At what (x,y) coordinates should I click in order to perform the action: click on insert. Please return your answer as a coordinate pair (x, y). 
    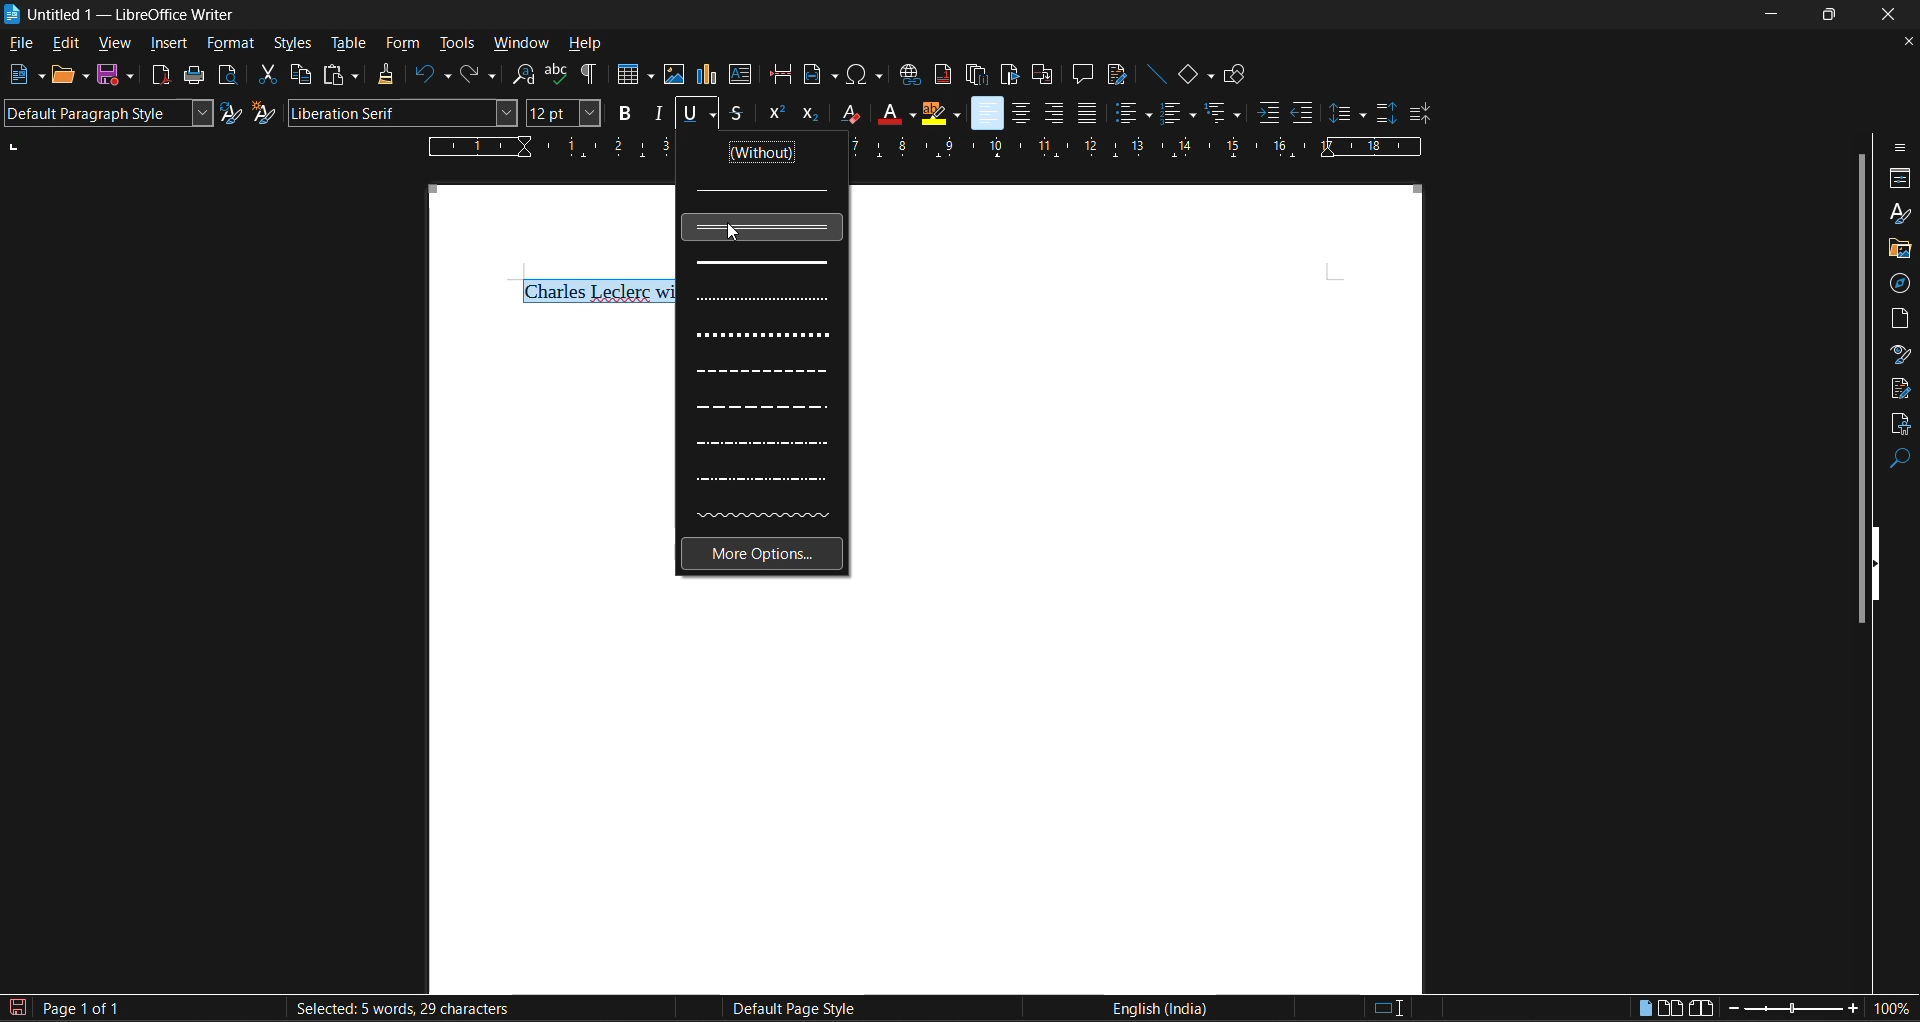
    Looking at the image, I should click on (168, 44).